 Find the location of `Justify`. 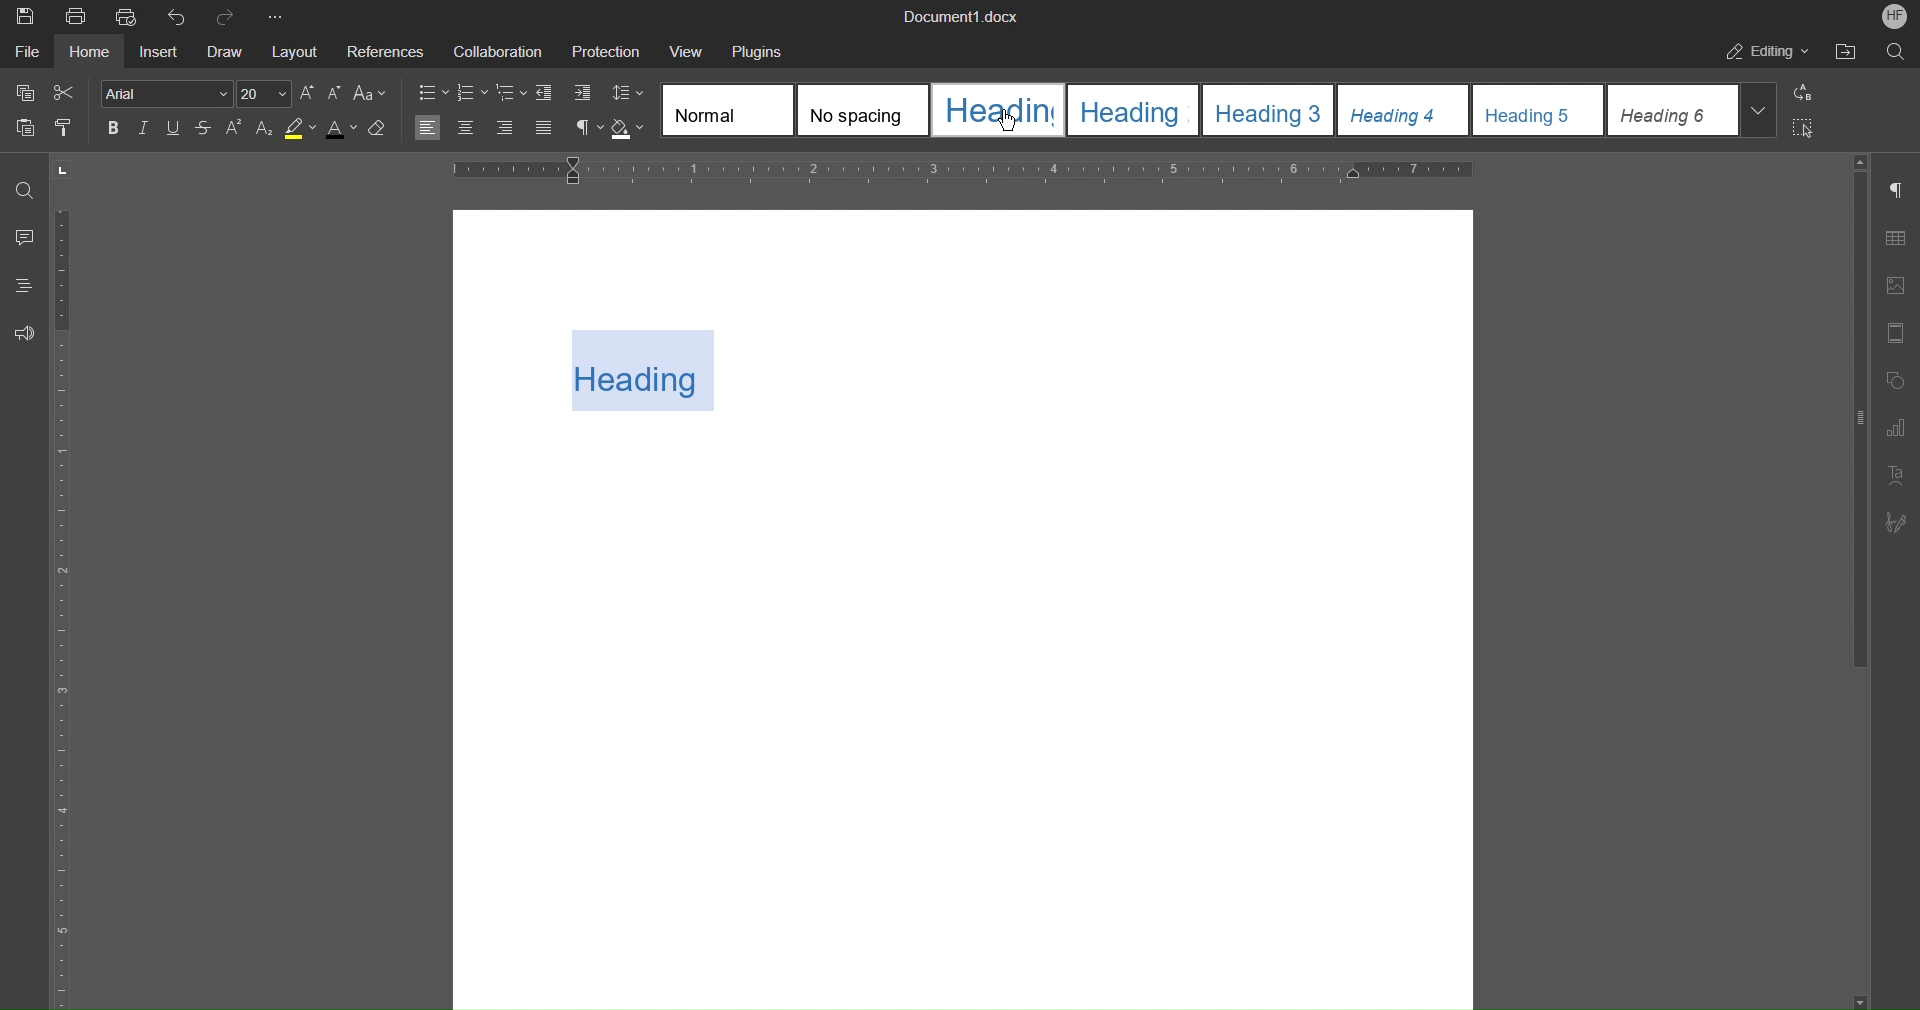

Justify is located at coordinates (544, 130).